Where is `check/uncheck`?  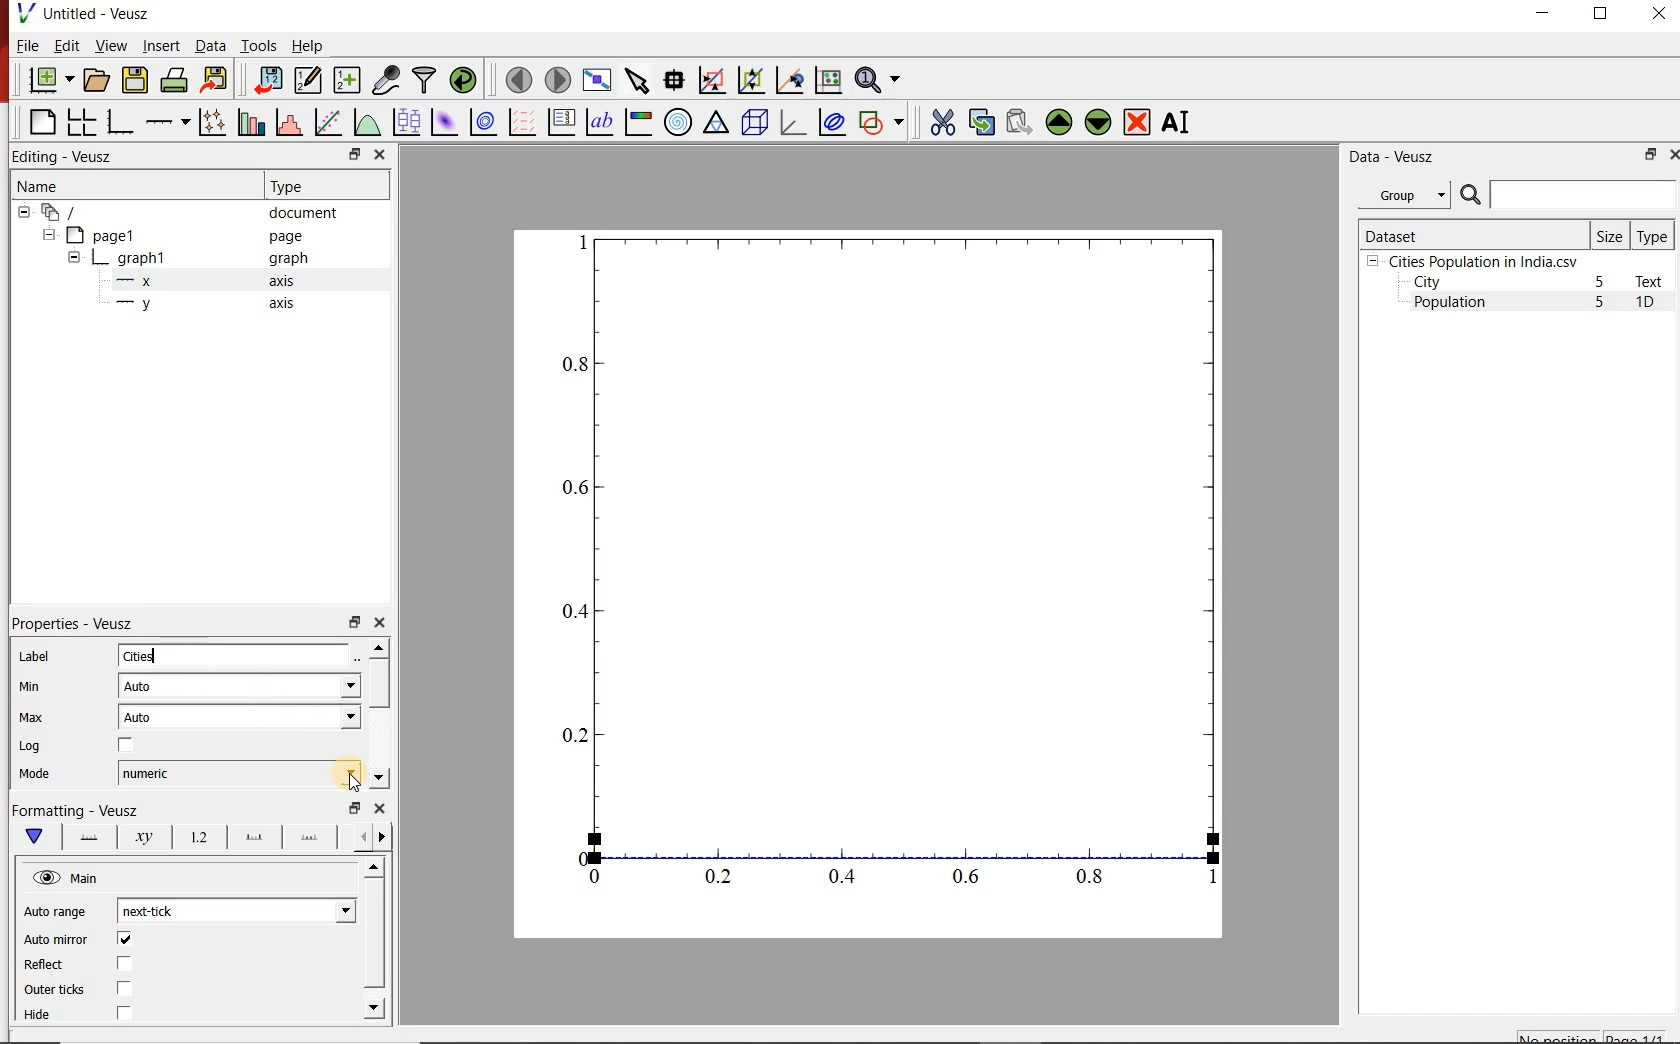
check/uncheck is located at coordinates (126, 745).